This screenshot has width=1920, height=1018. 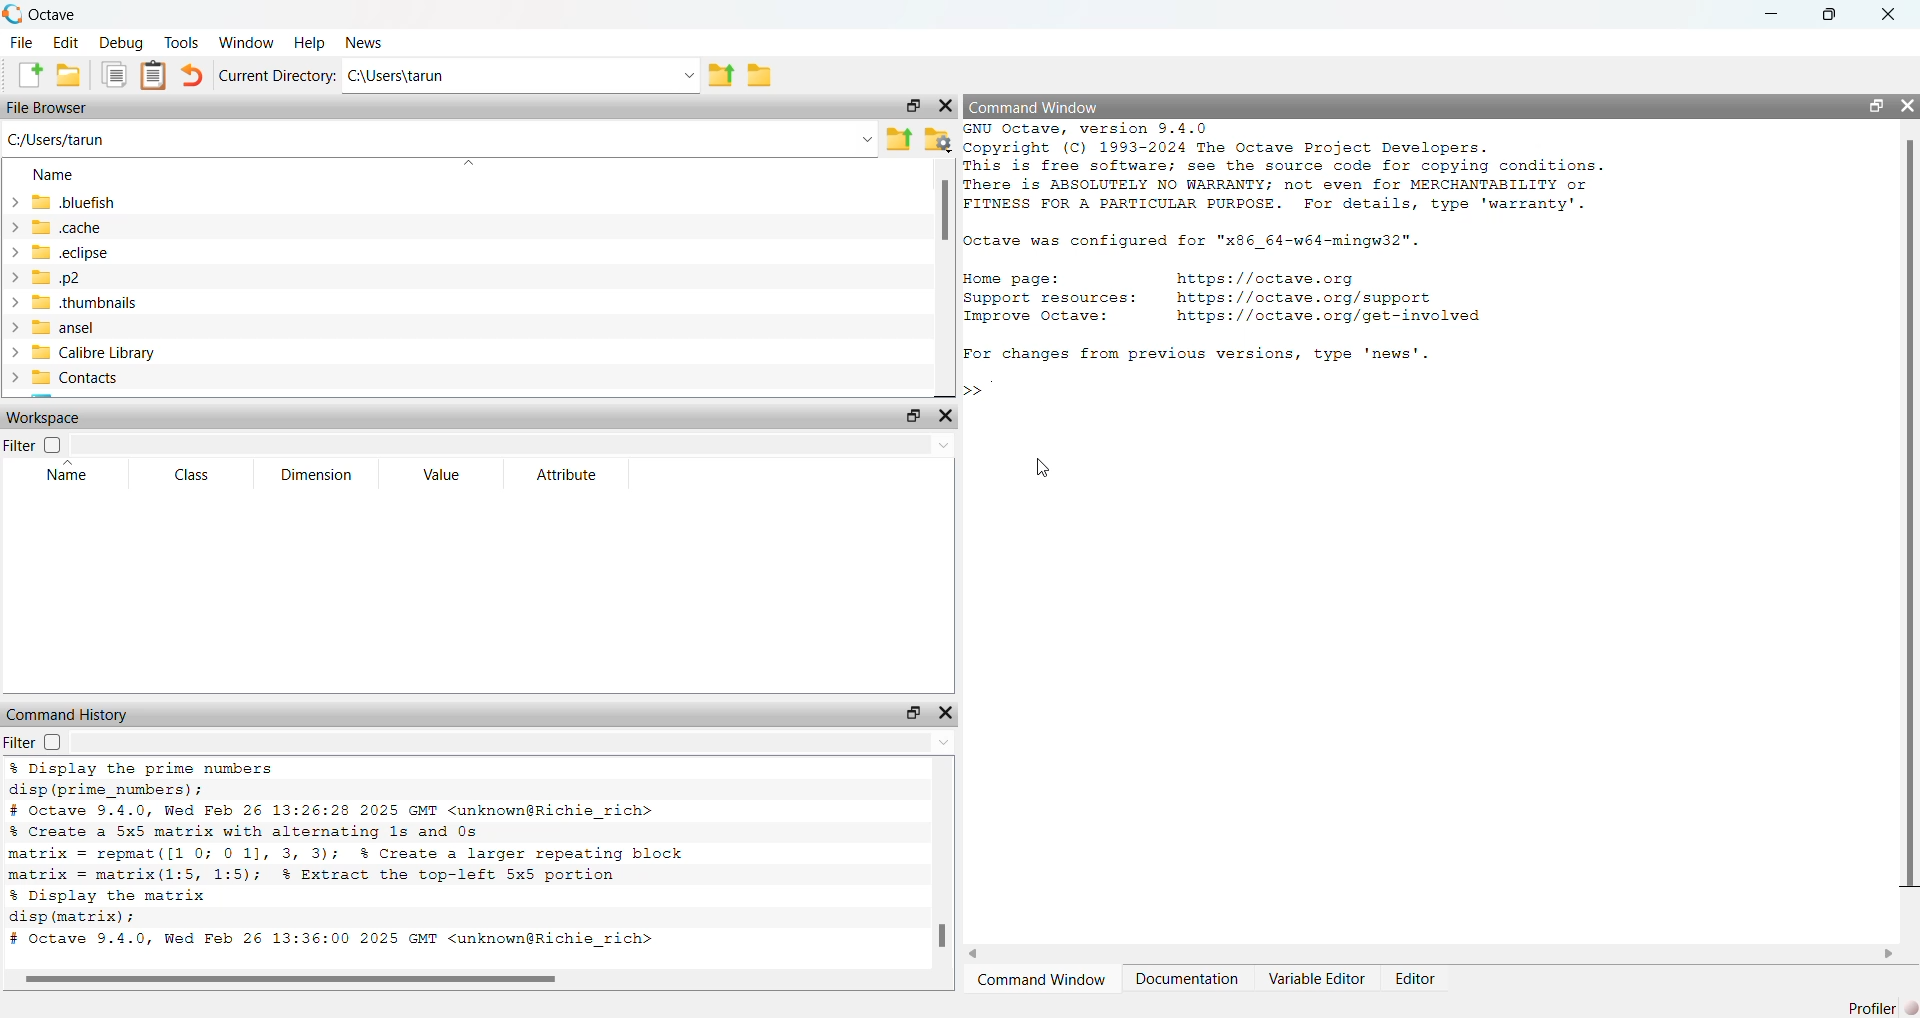 I want to click on octave resources, so click(x=1269, y=297).